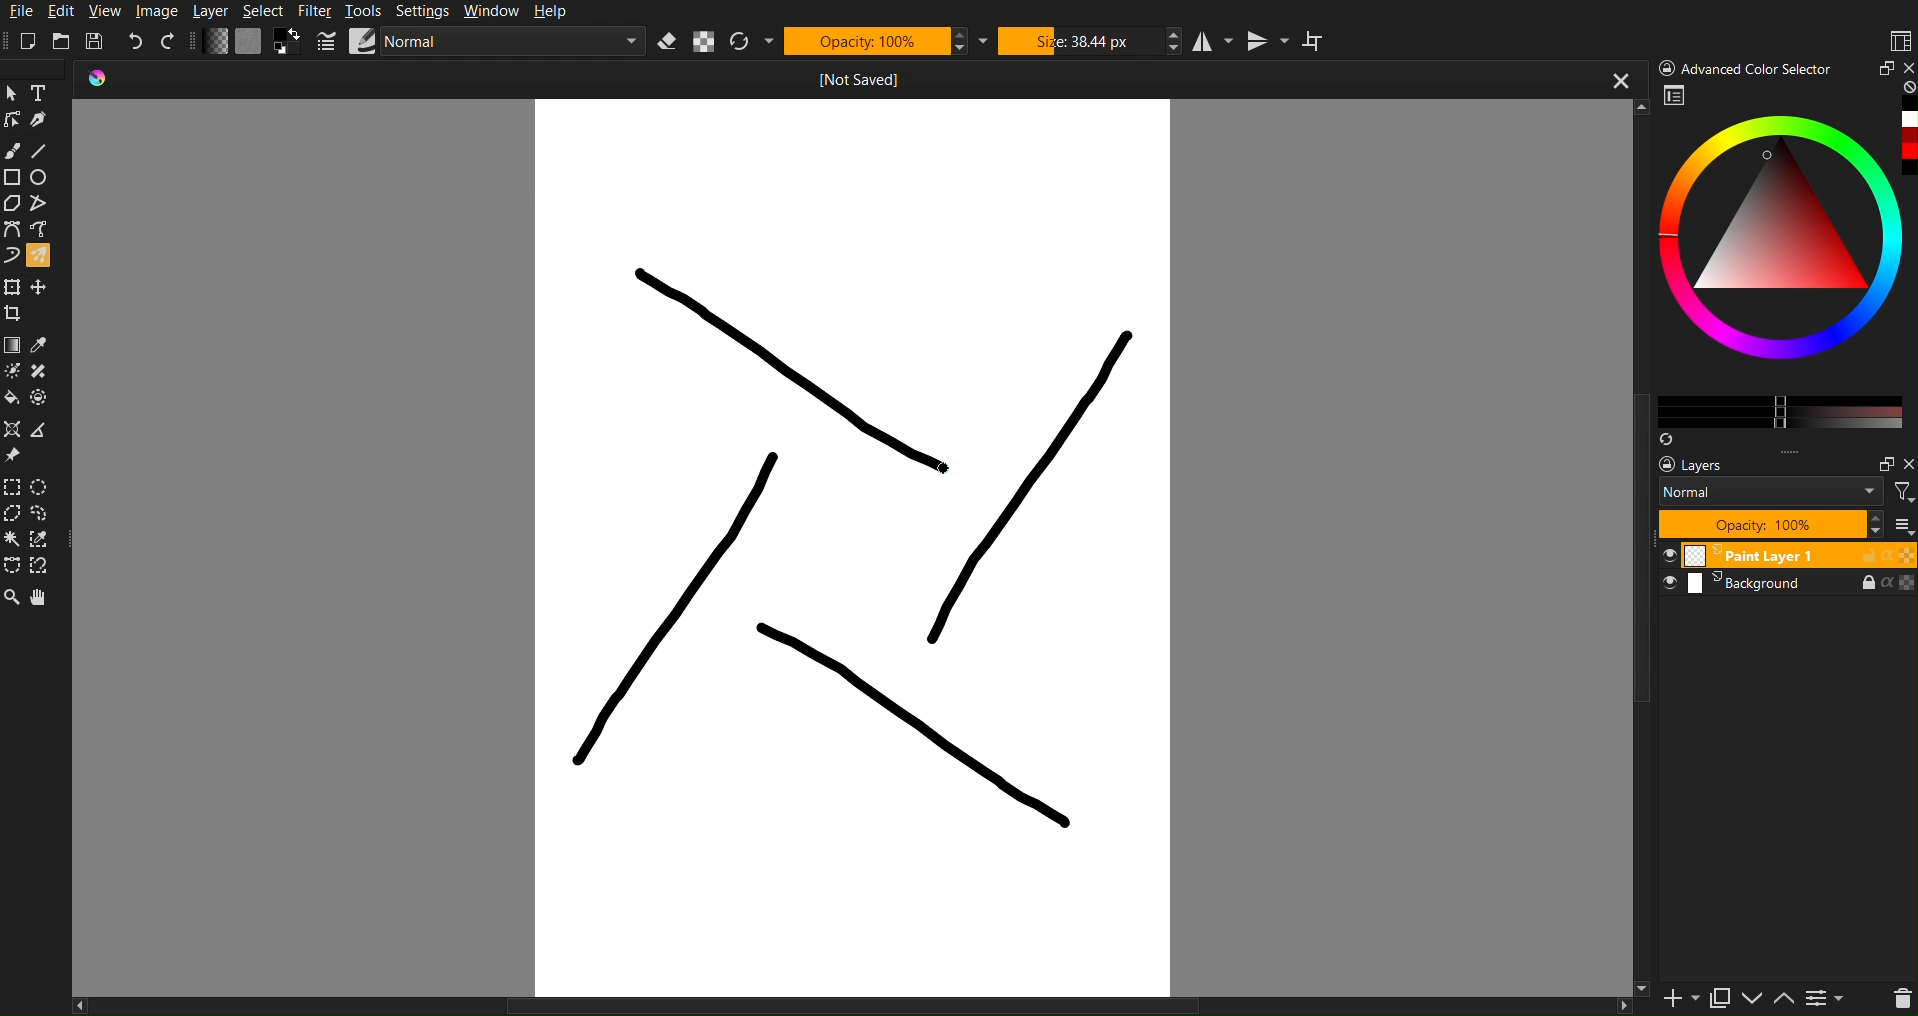 This screenshot has width=1918, height=1016. What do you see at coordinates (1769, 524) in the screenshot?
I see `Opacity 100%` at bounding box center [1769, 524].